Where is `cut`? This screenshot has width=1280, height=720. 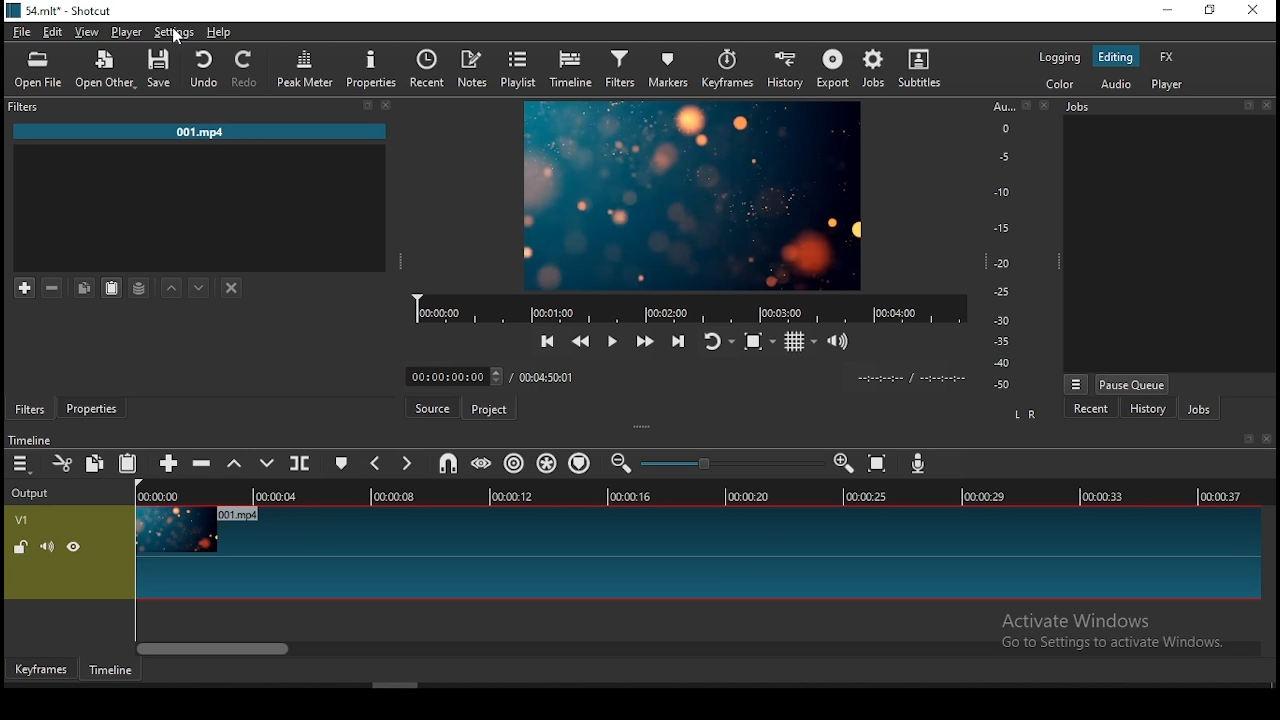 cut is located at coordinates (63, 463).